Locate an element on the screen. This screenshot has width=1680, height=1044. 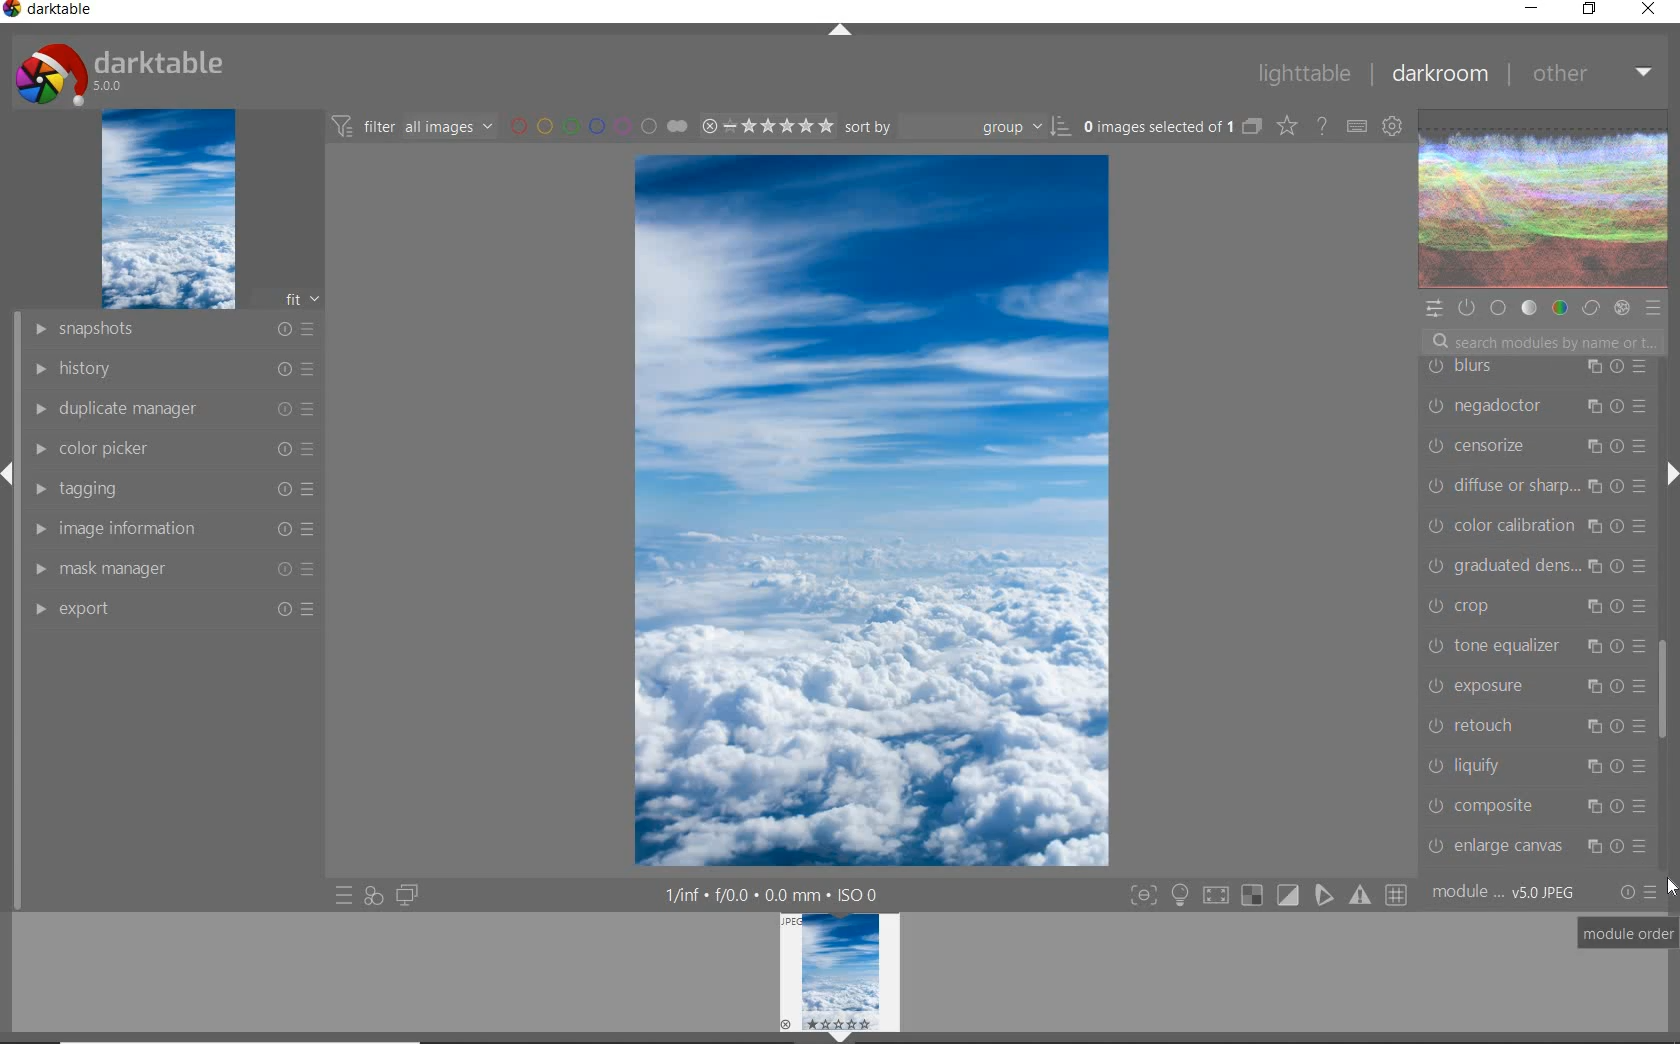
censorize is located at coordinates (1535, 447).